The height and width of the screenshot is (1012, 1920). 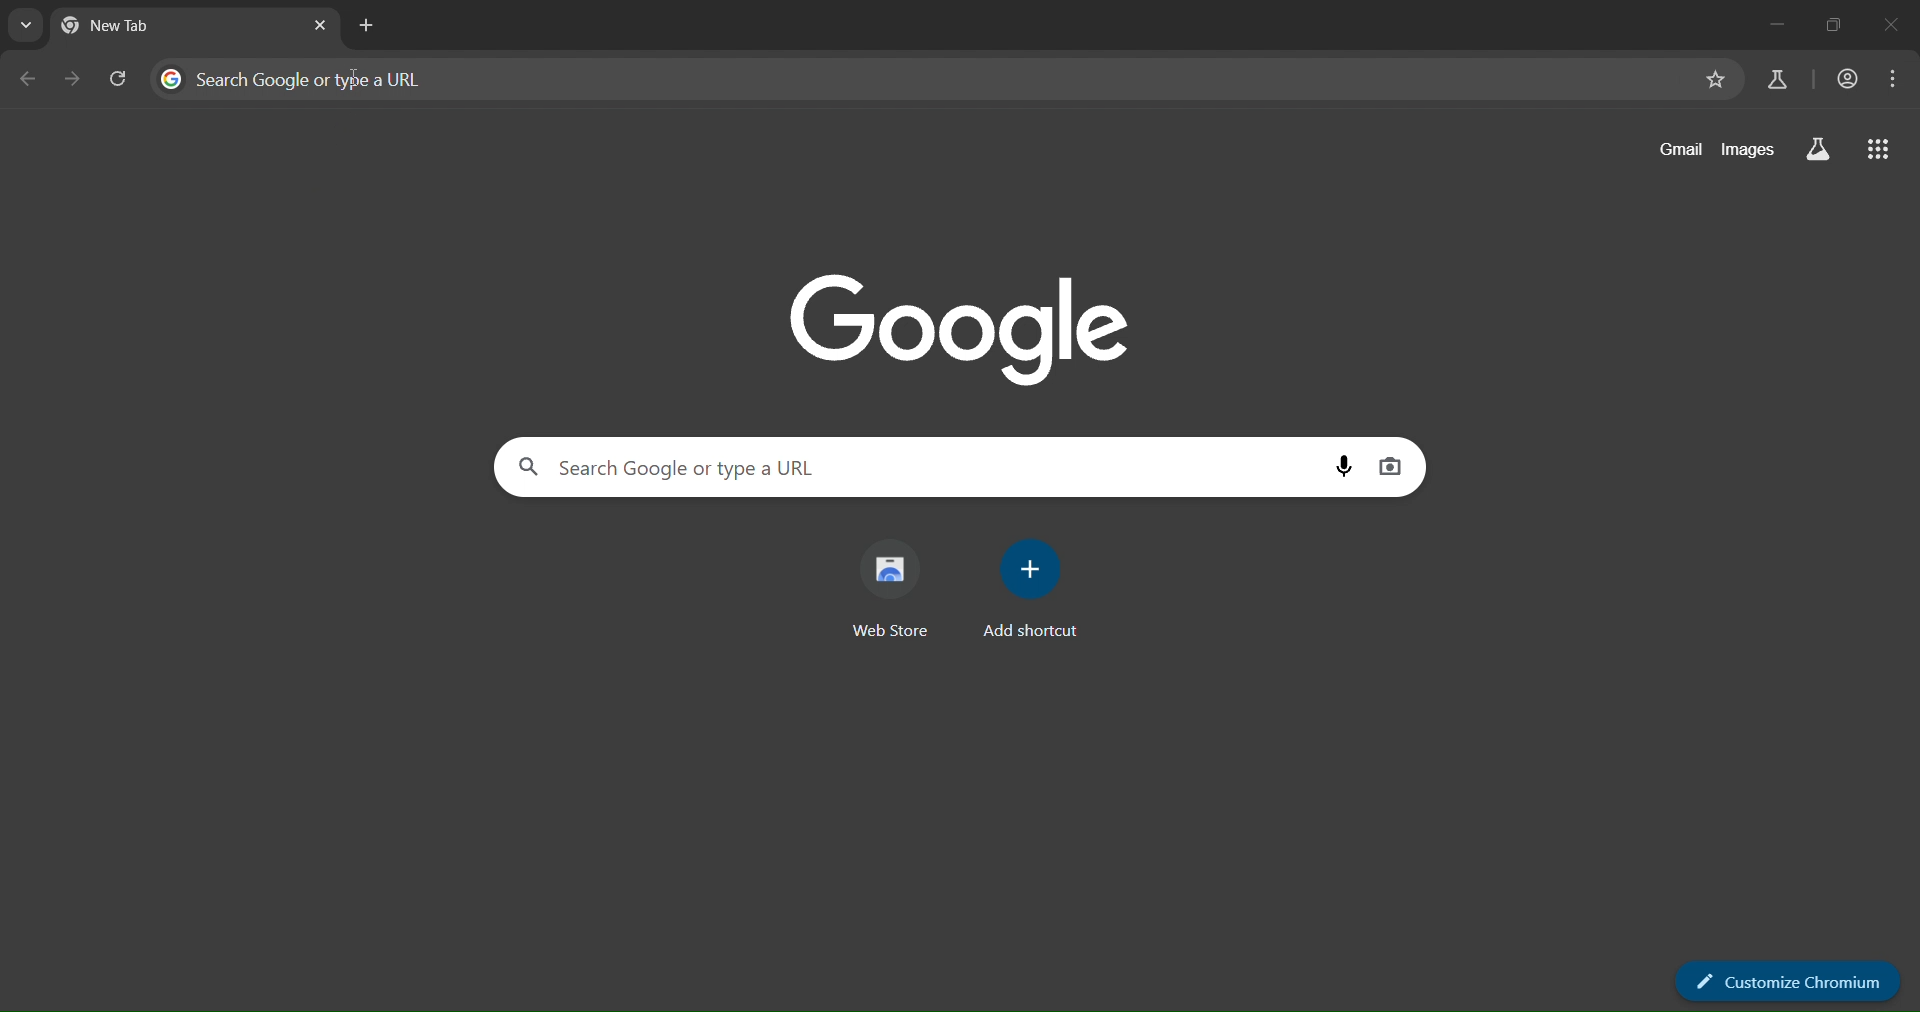 I want to click on search labs, so click(x=1779, y=78).